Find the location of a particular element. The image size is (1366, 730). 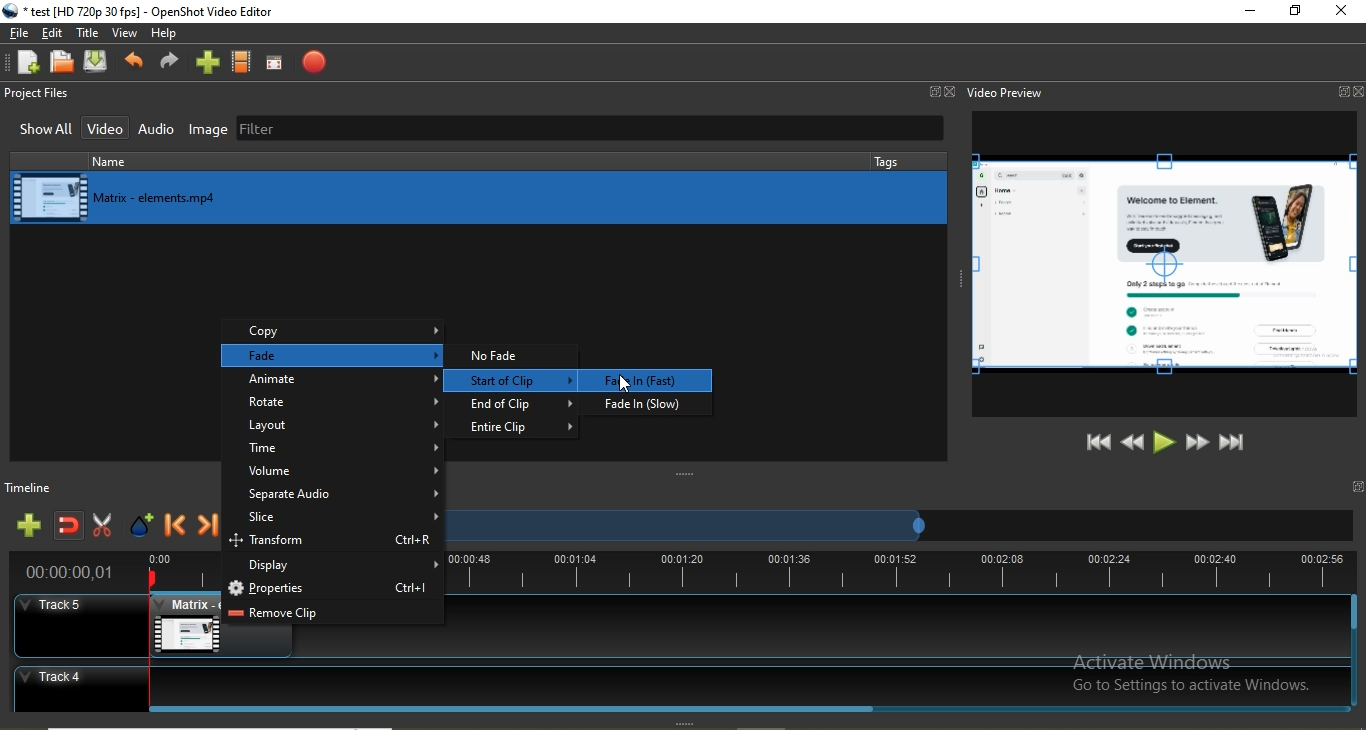

entire clip is located at coordinates (522, 426).